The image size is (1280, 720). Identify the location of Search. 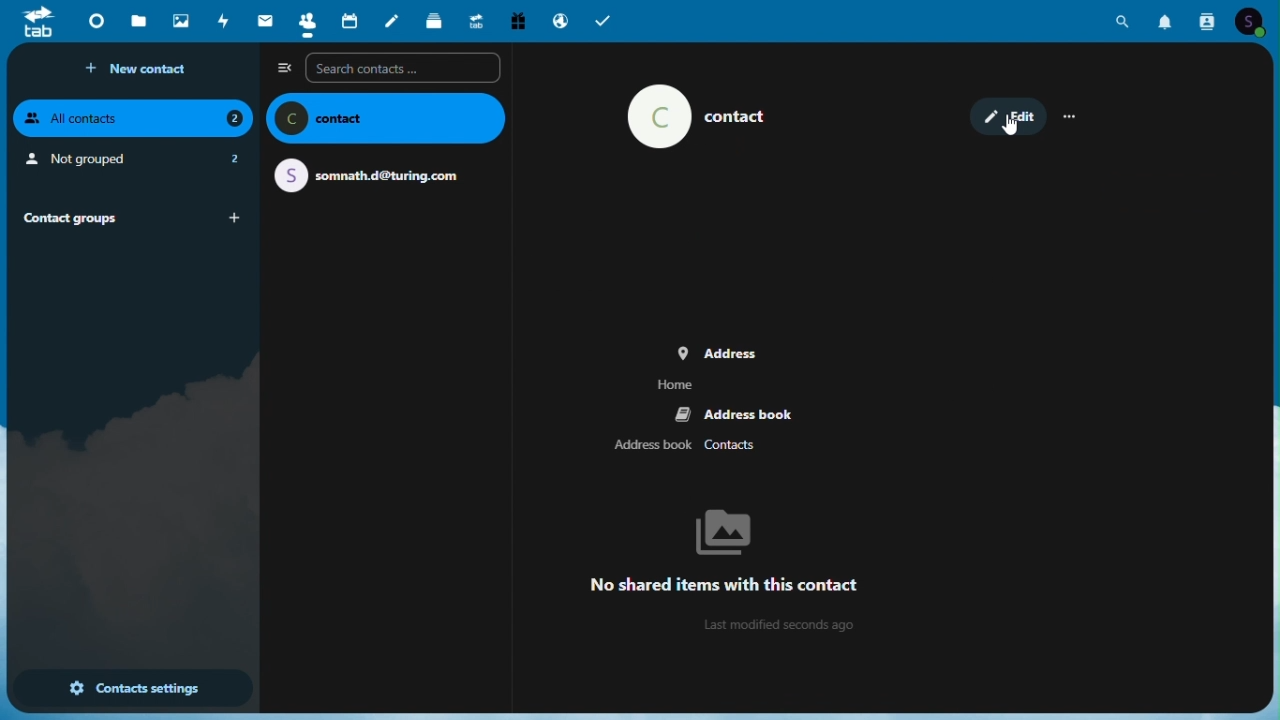
(1126, 21).